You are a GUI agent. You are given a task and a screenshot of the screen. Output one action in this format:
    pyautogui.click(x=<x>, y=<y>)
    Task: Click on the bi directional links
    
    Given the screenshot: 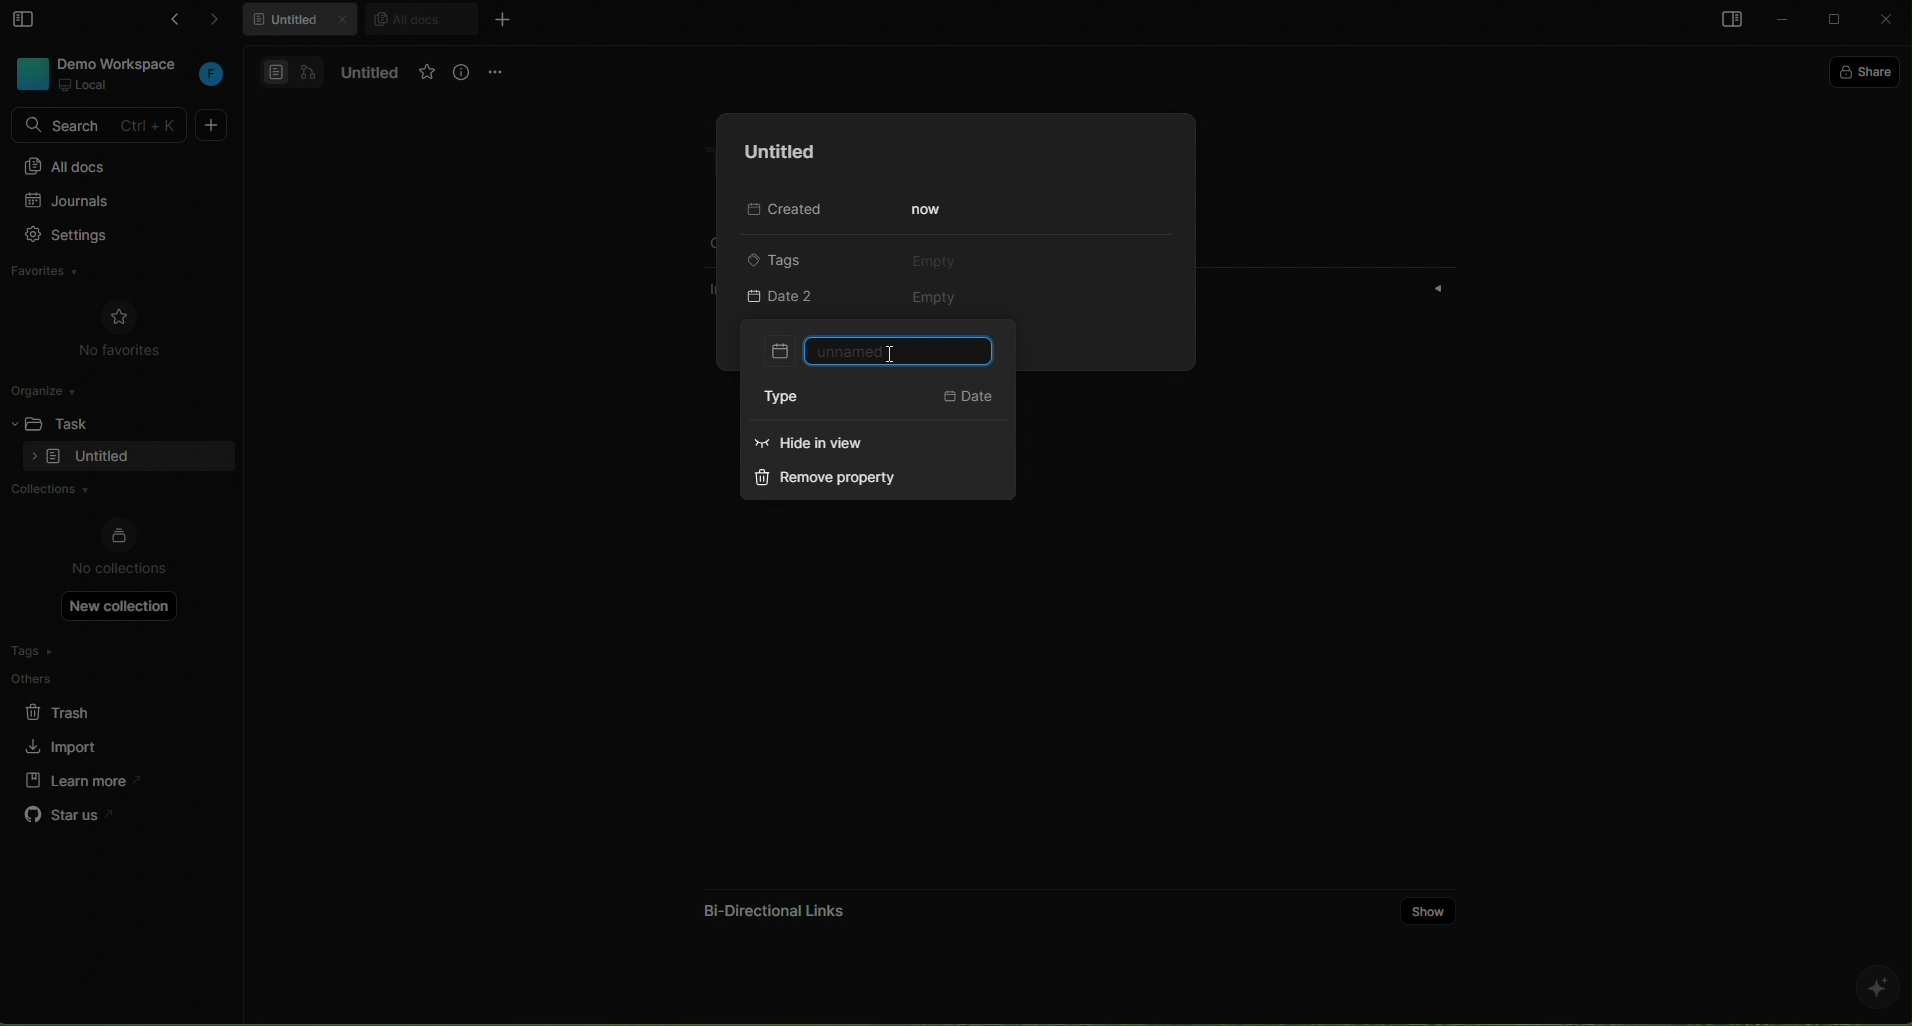 What is the action you would take?
    pyautogui.click(x=770, y=904)
    